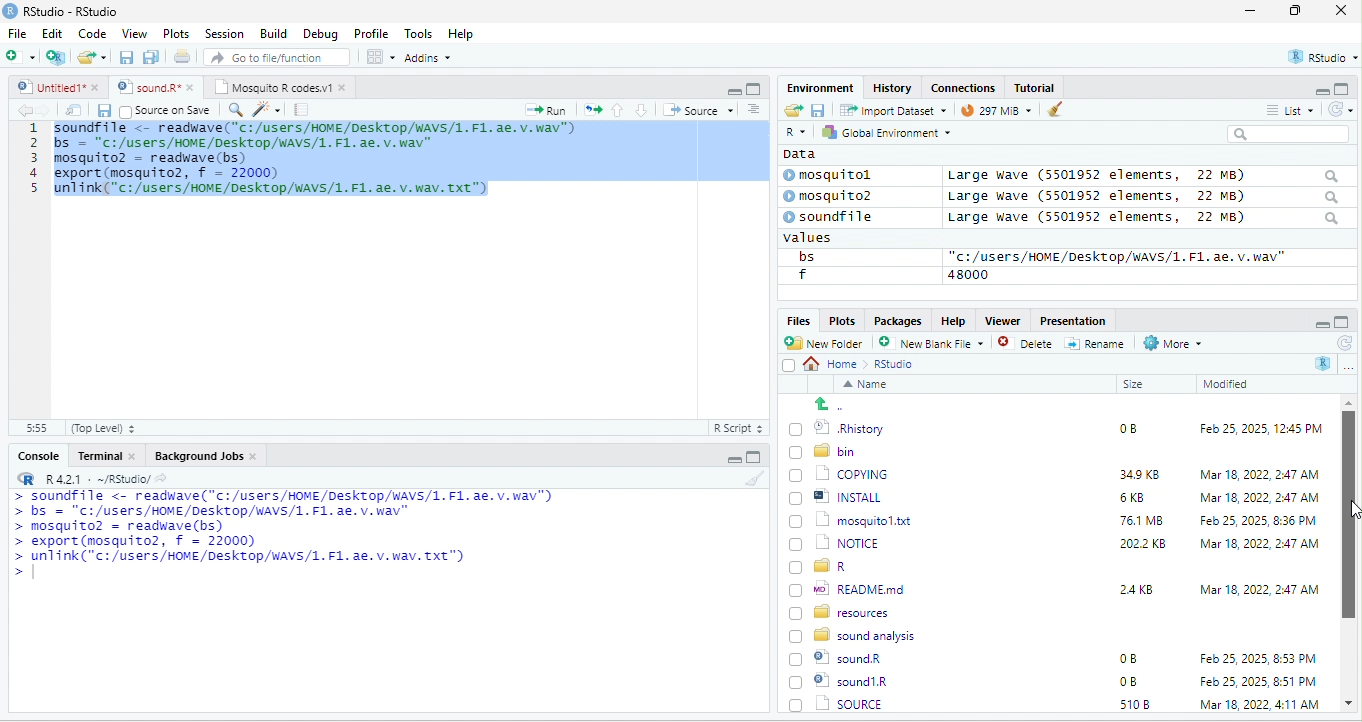 This screenshot has height=722, width=1362. Describe the element at coordinates (1286, 110) in the screenshot. I see `= List ~` at that location.